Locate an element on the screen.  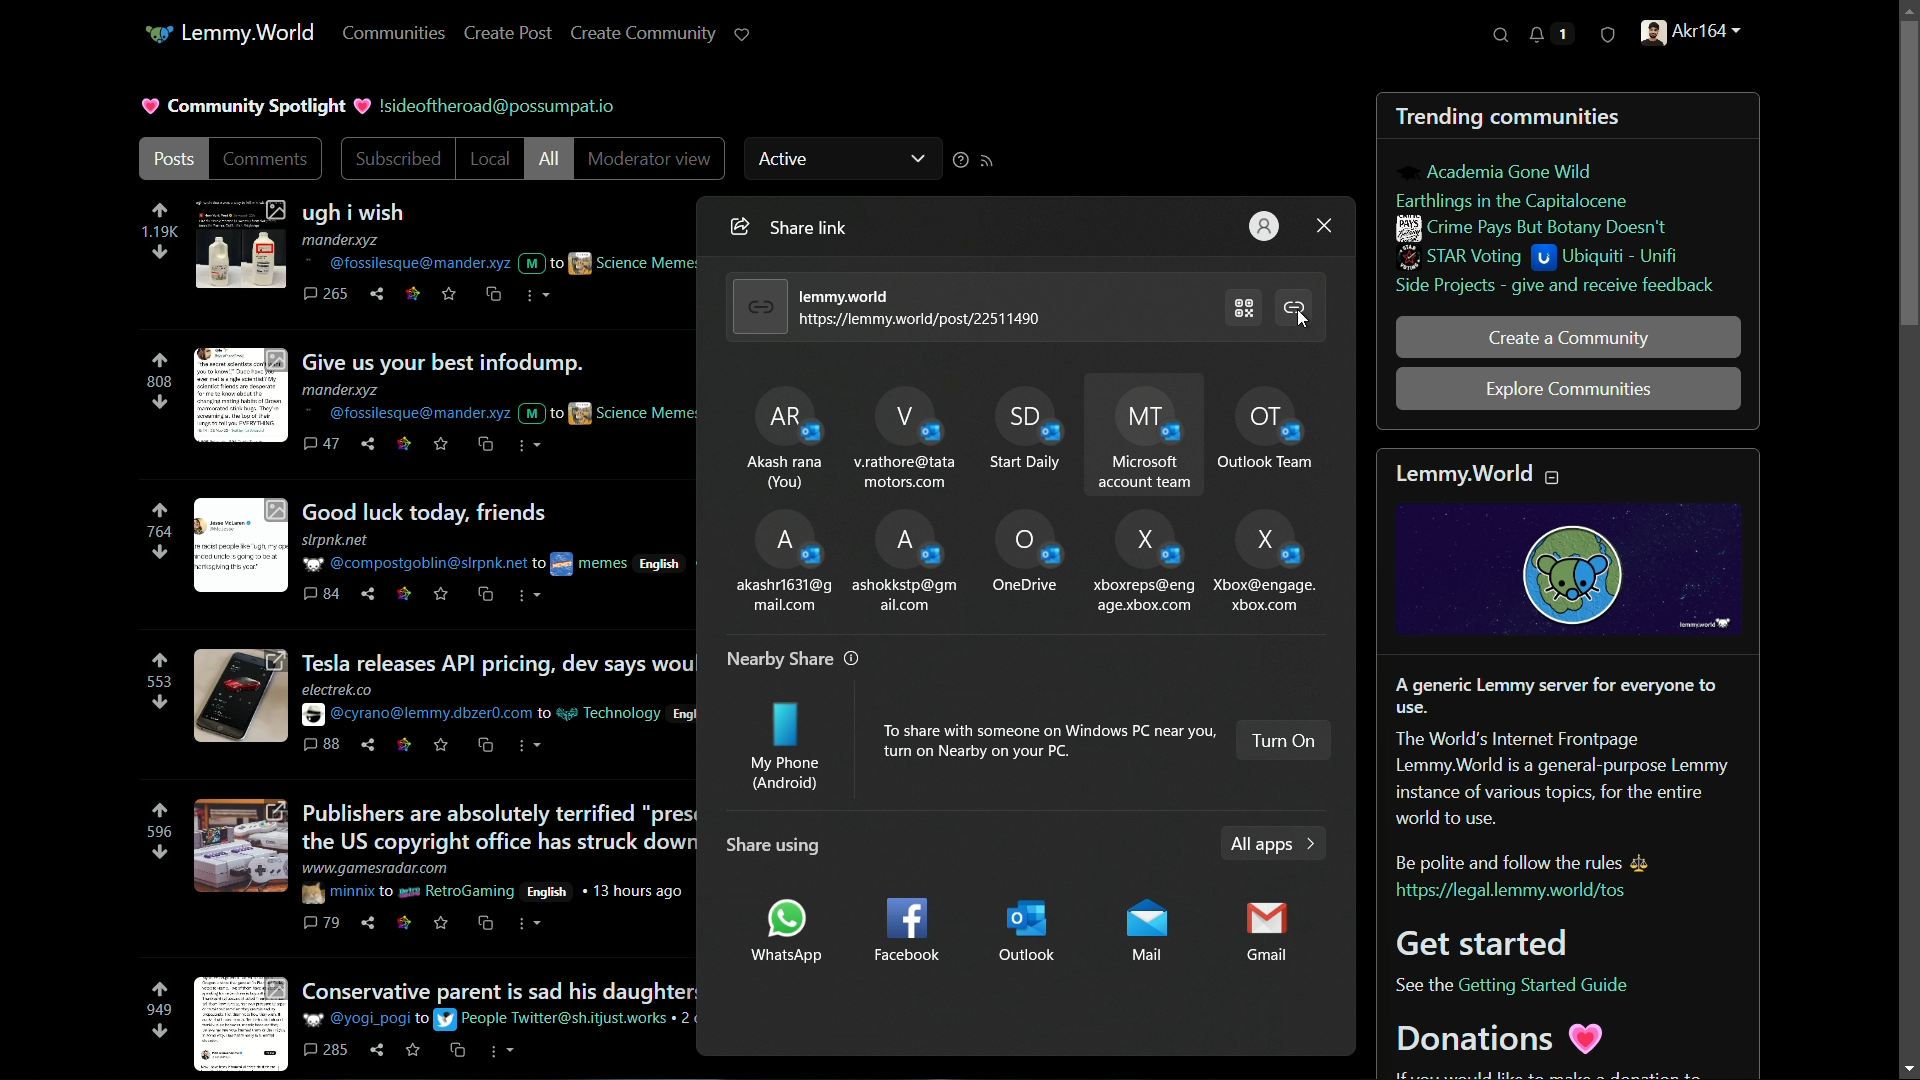
upvote is located at coordinates (161, 361).